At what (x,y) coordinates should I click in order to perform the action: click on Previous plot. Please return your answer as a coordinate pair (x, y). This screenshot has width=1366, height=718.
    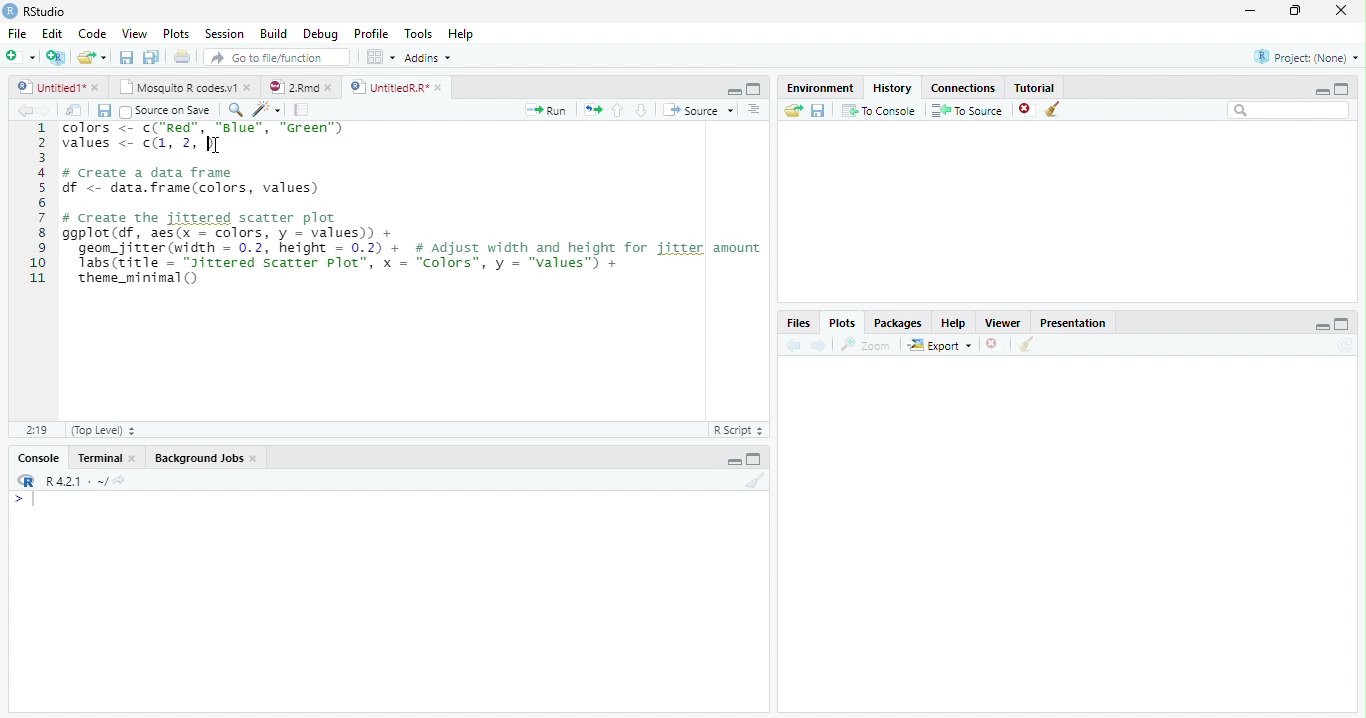
    Looking at the image, I should click on (794, 345).